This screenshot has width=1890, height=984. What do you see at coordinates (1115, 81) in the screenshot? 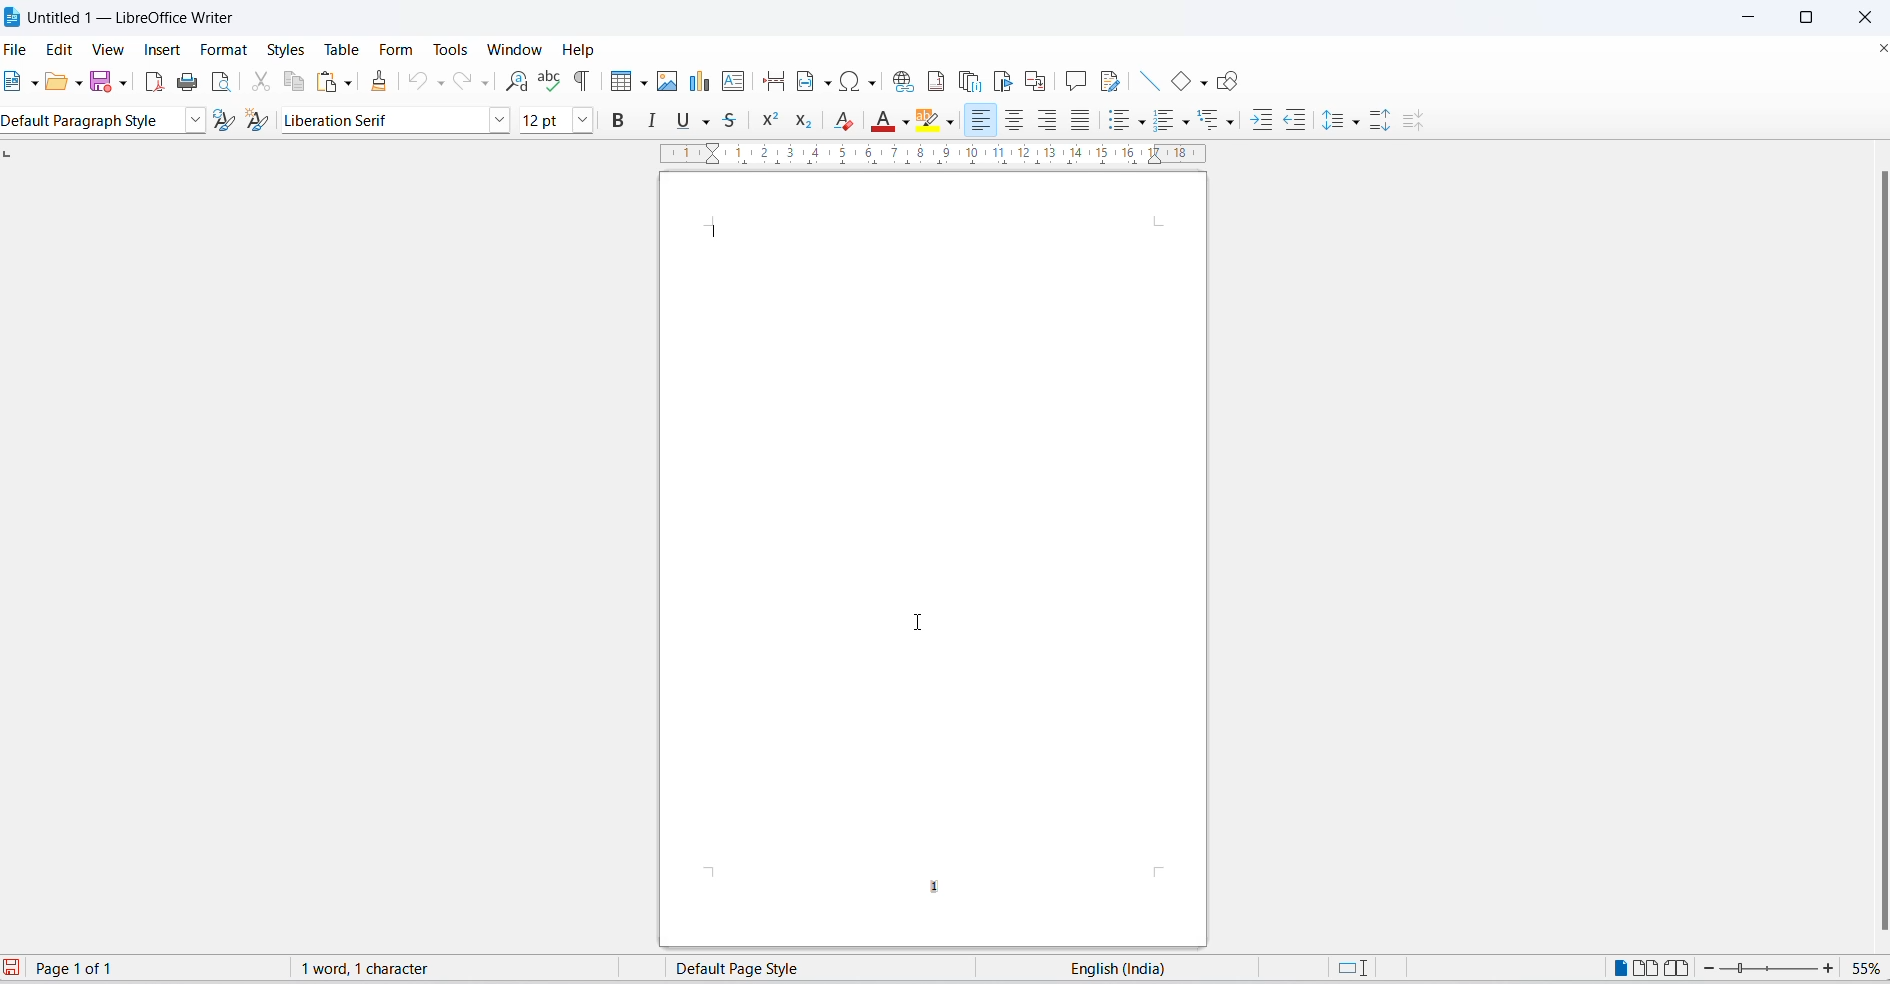
I see `show track changes functions` at bounding box center [1115, 81].